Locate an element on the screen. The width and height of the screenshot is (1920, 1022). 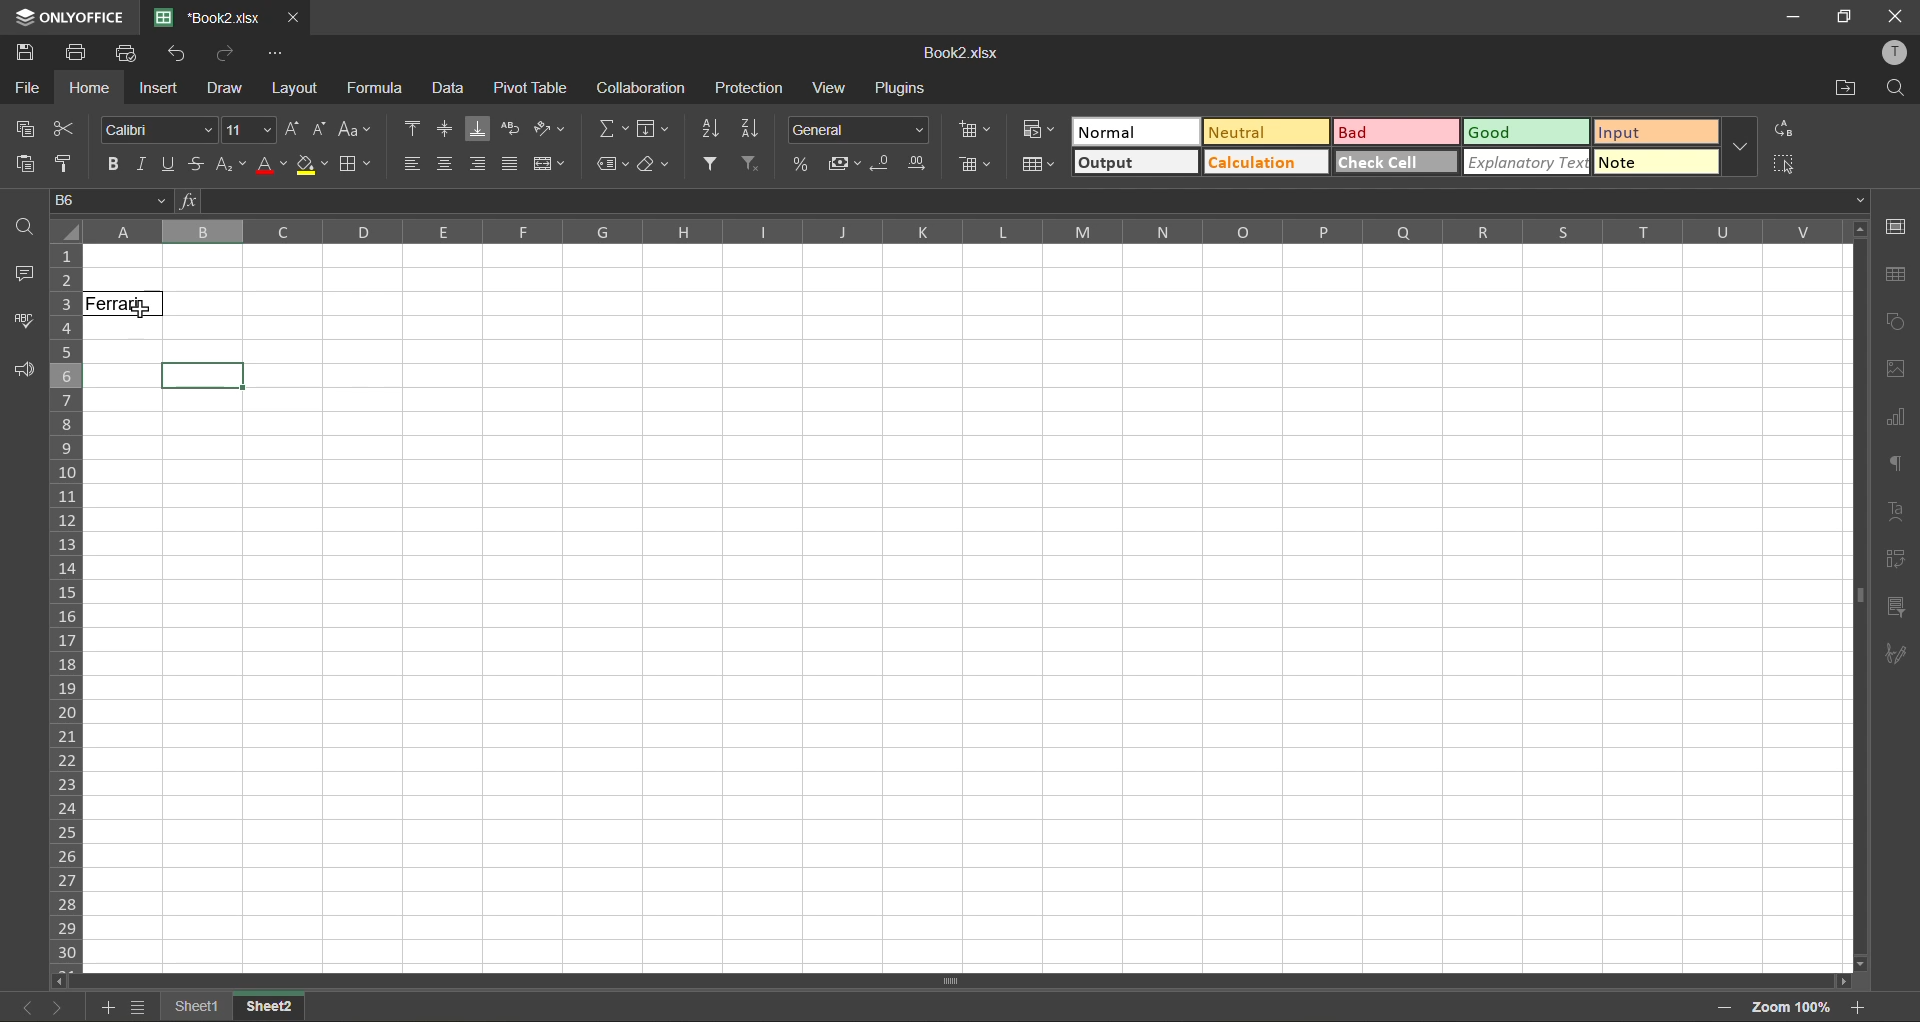
normal is located at coordinates (1136, 131).